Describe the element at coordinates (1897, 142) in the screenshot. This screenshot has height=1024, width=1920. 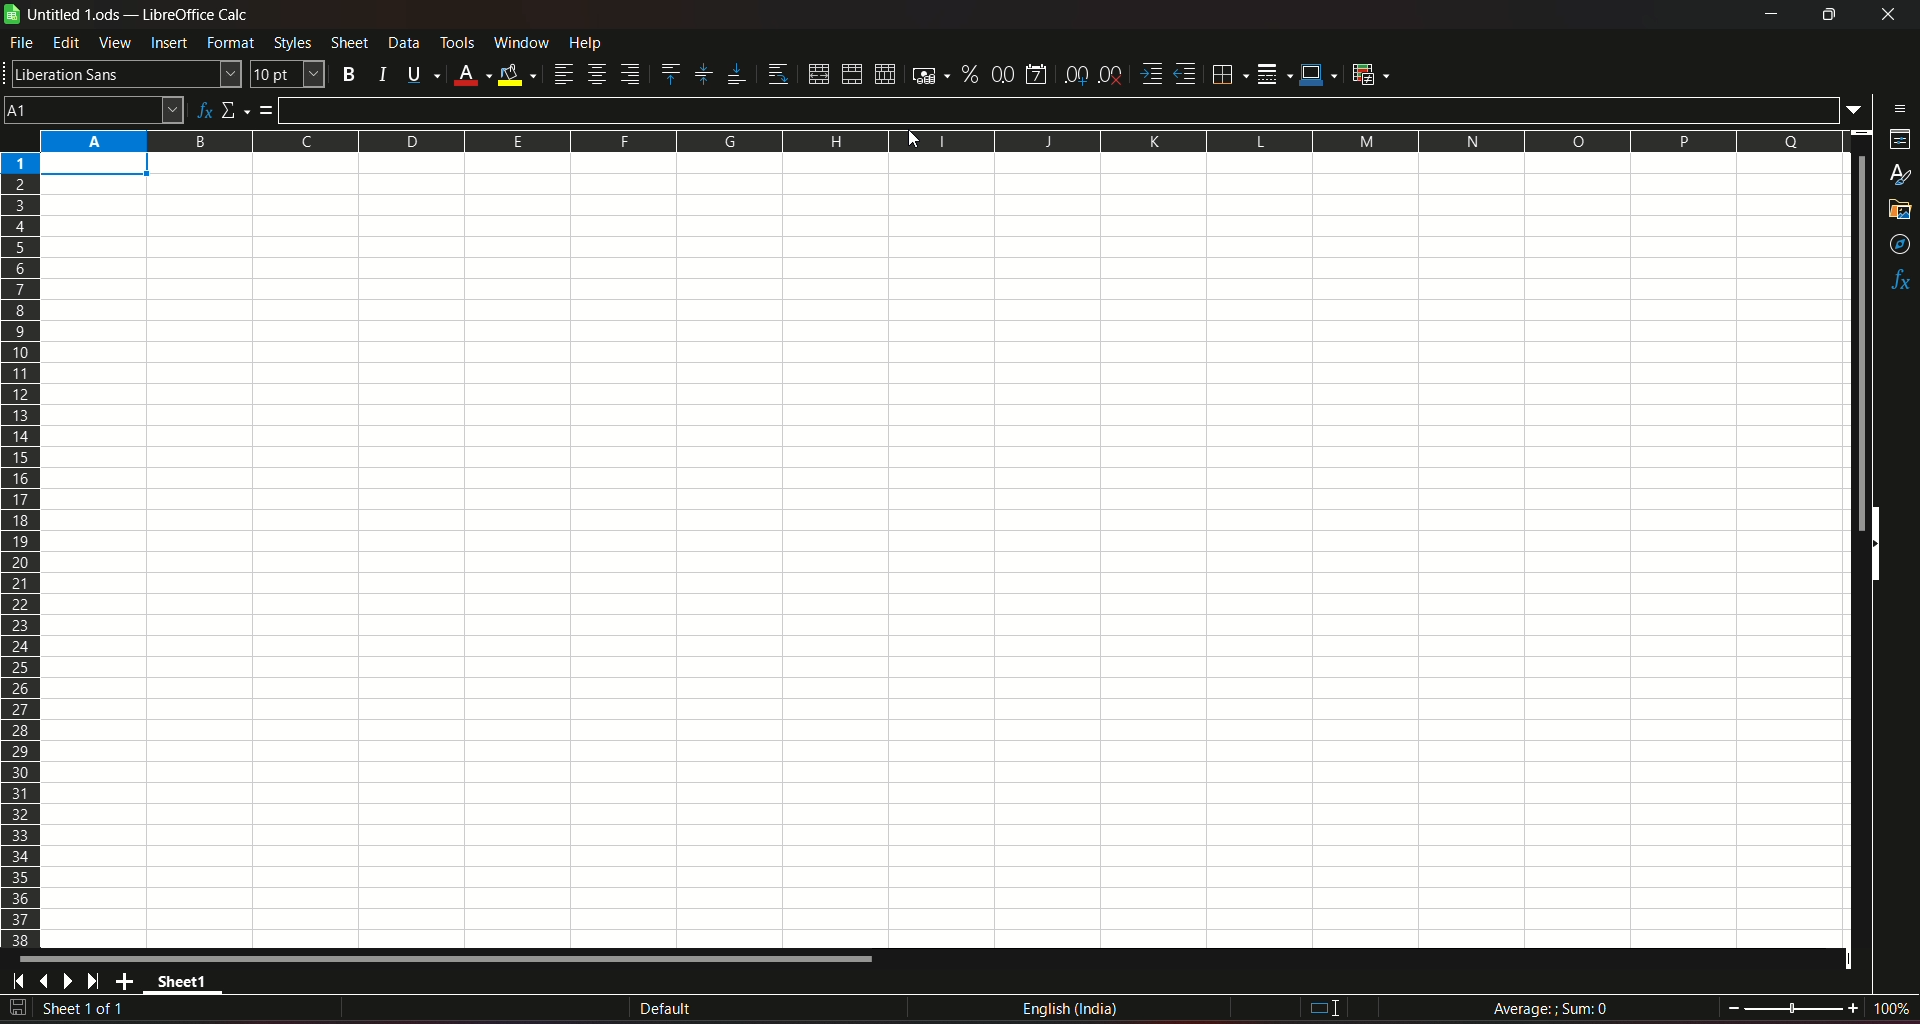
I see `properties` at that location.